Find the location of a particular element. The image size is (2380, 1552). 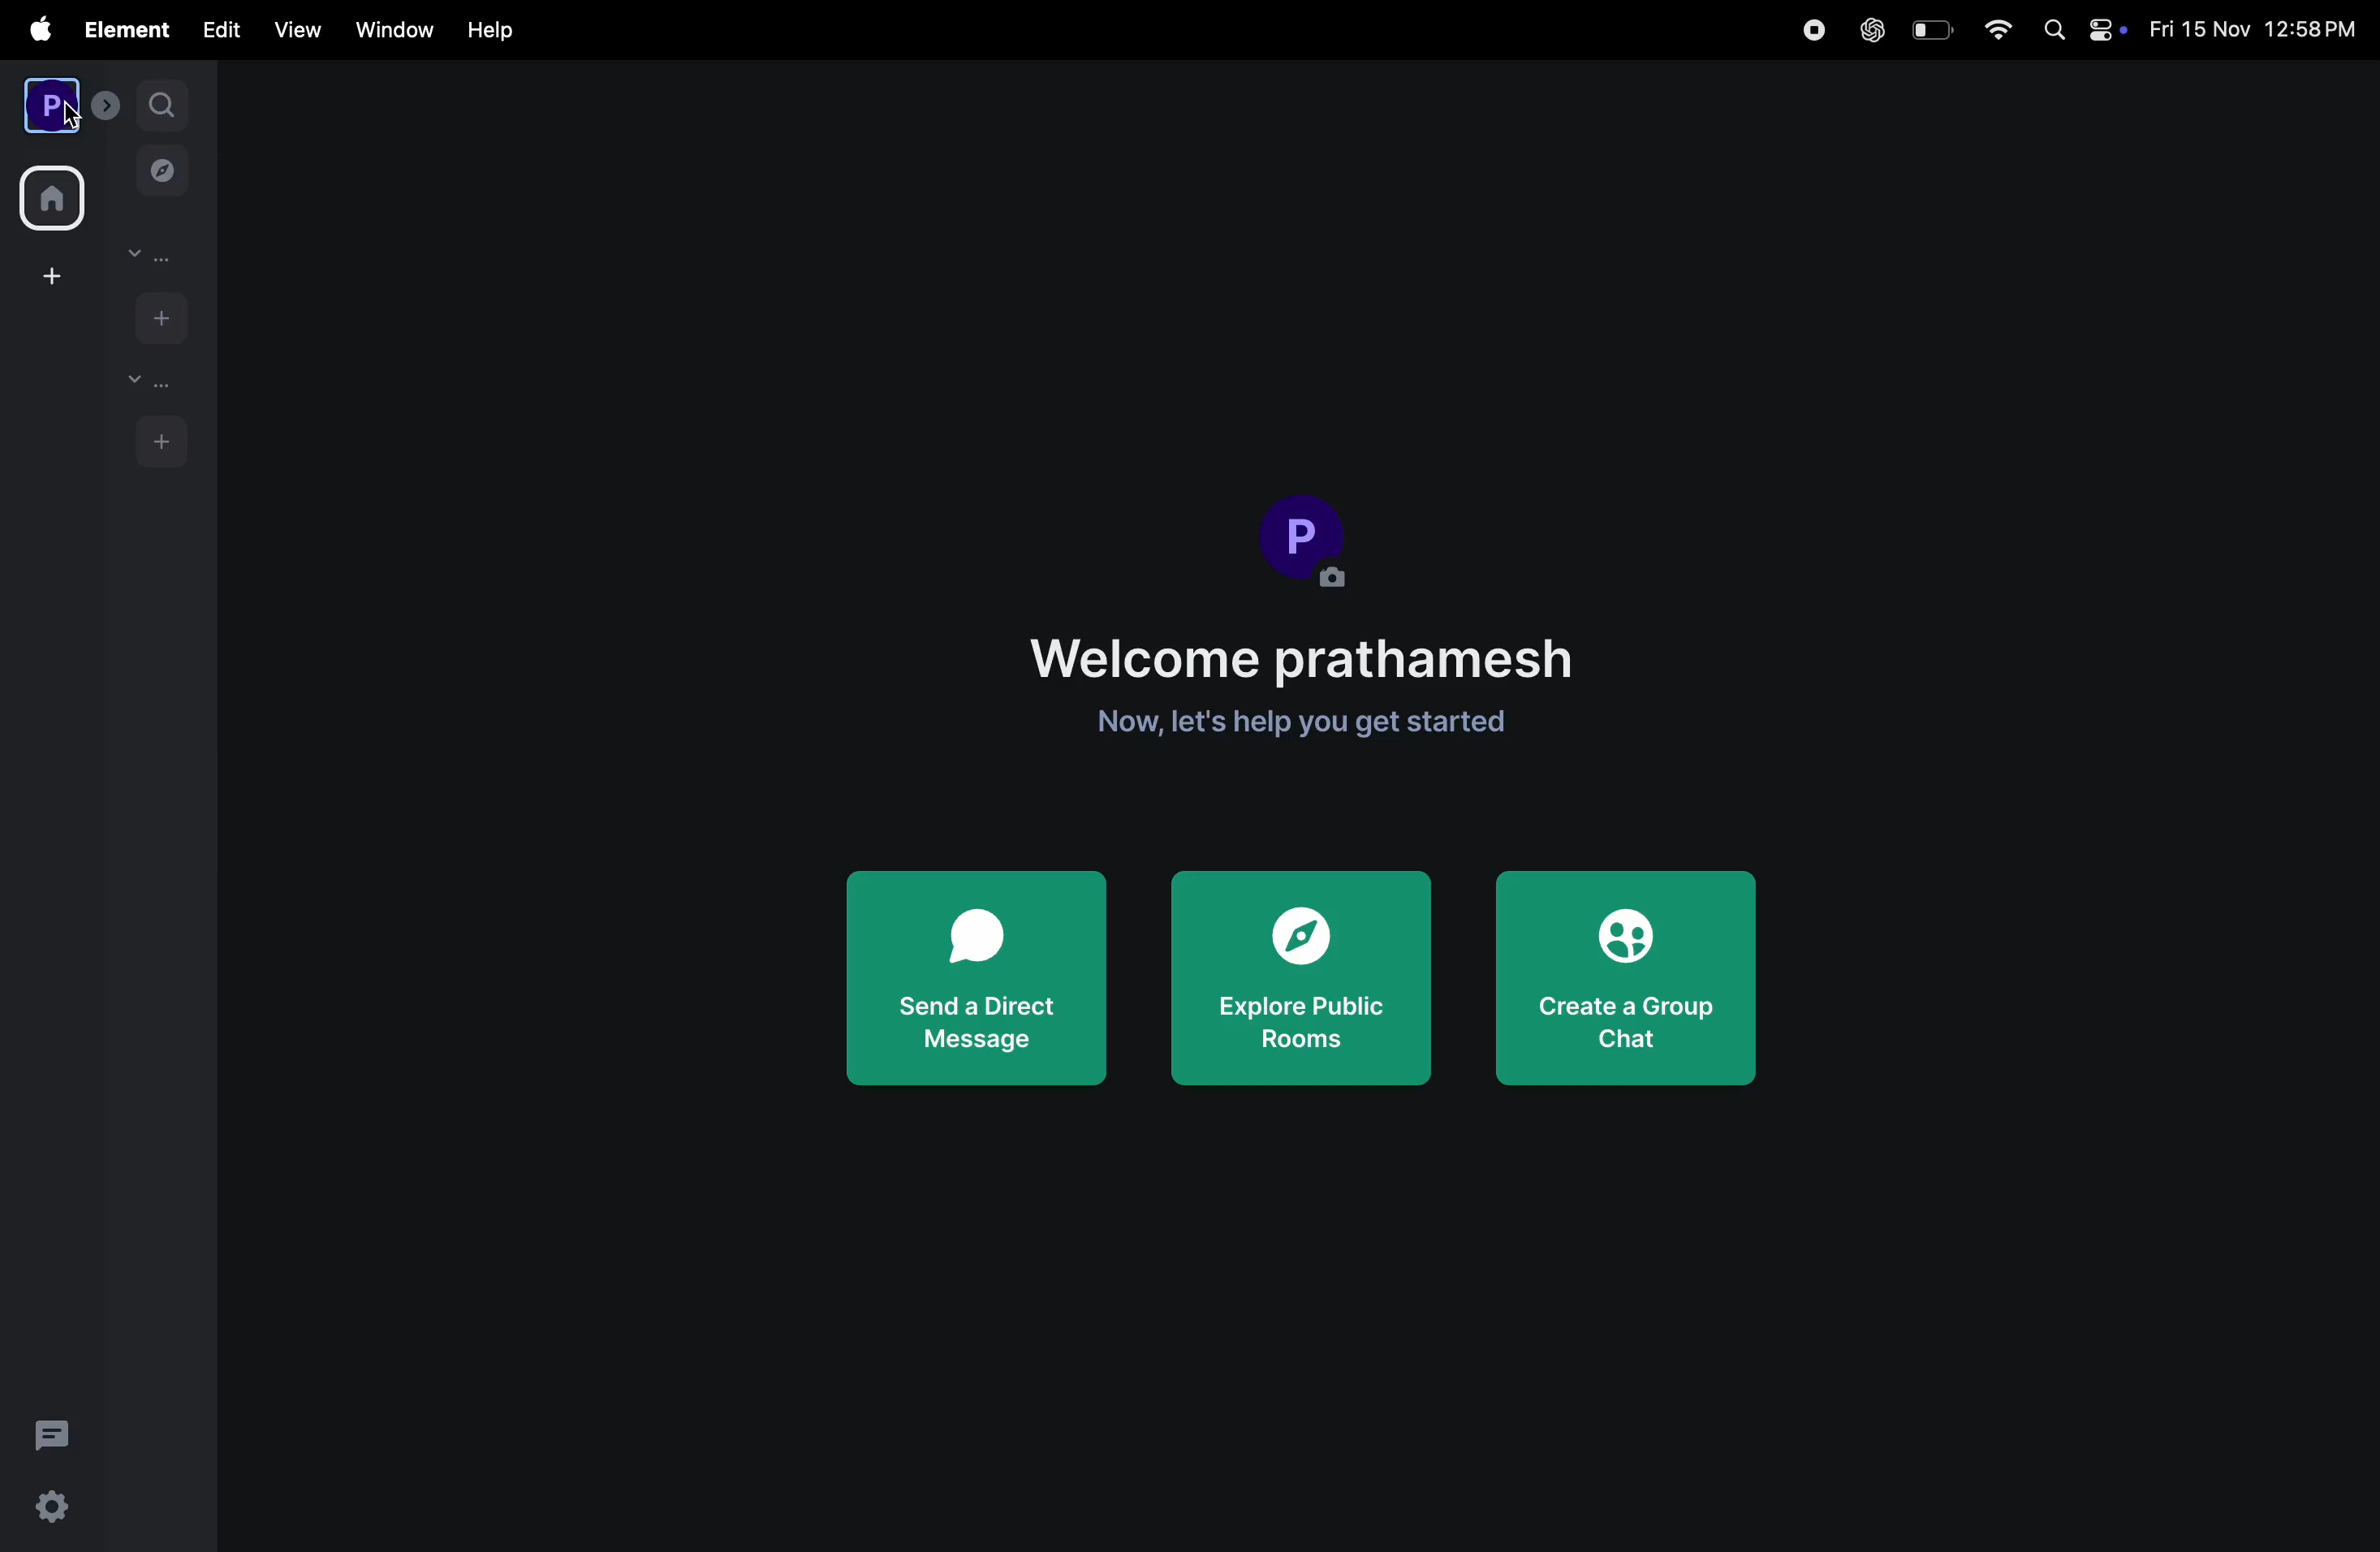

edit is located at coordinates (221, 28).